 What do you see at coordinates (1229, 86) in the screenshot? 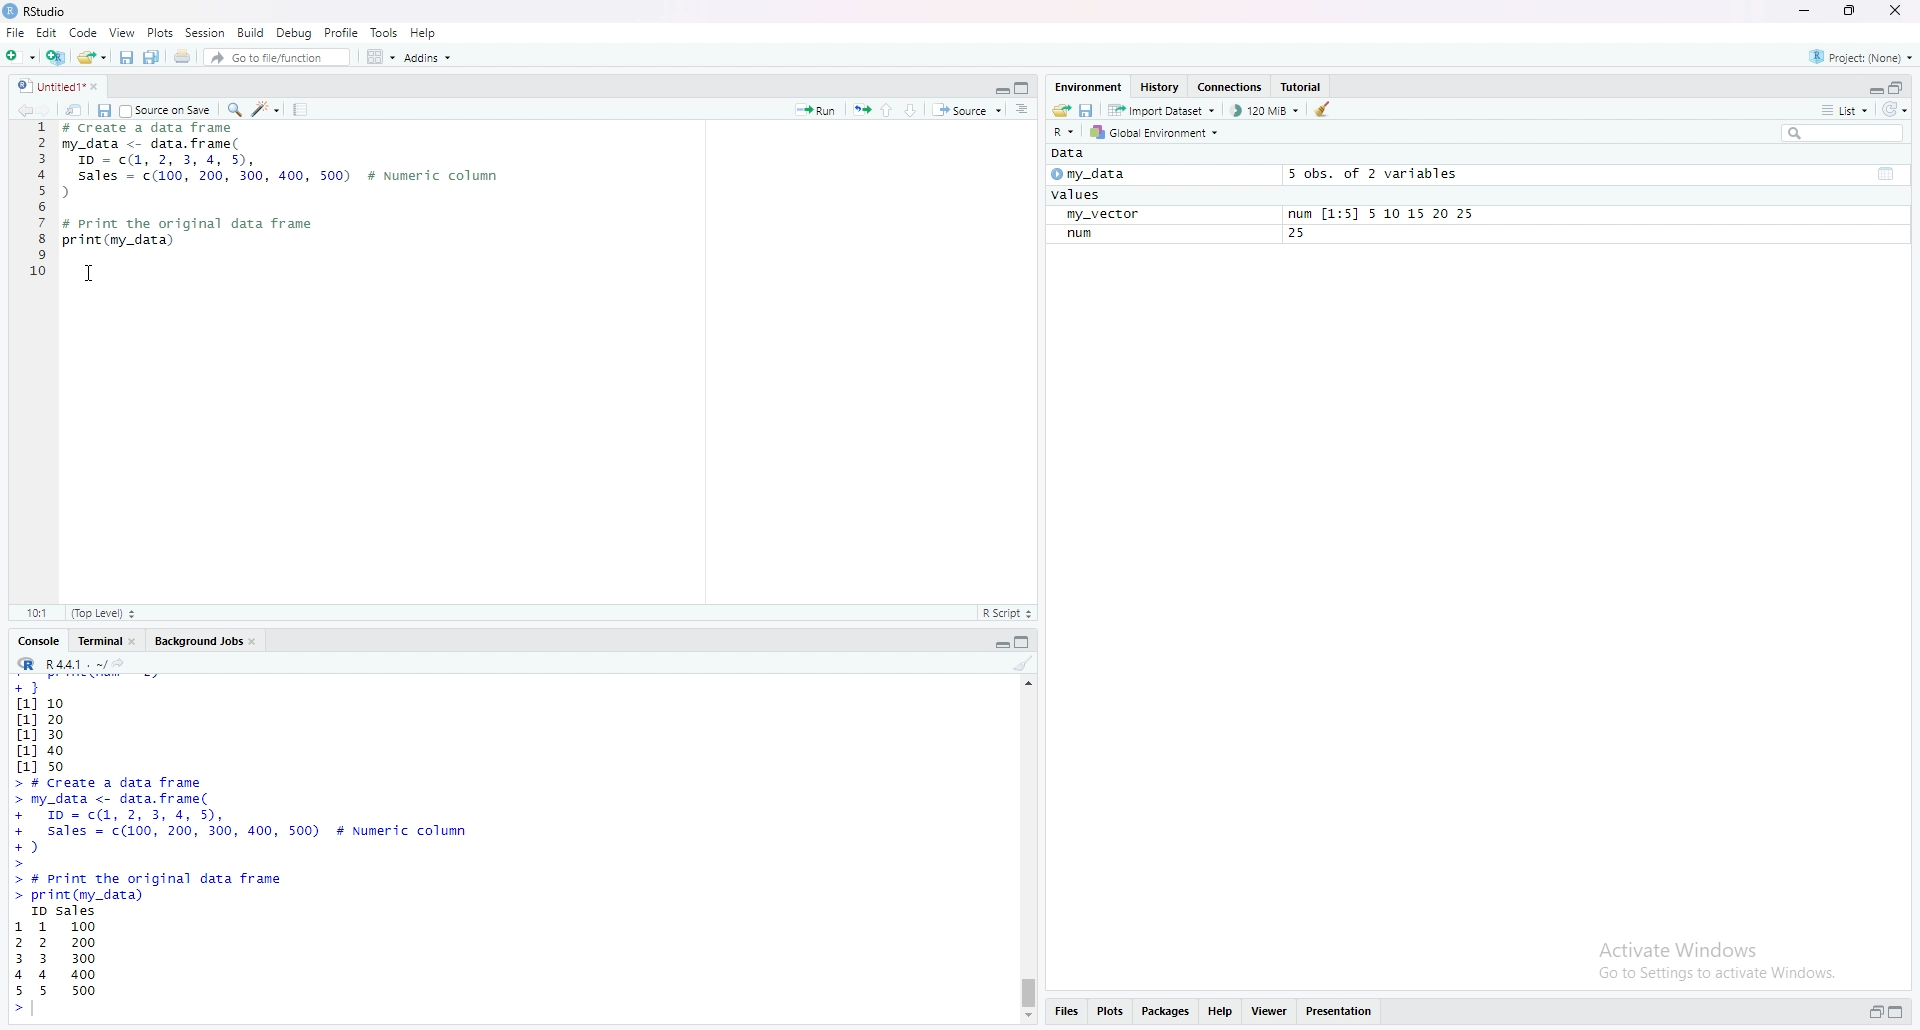
I see `Connections` at bounding box center [1229, 86].